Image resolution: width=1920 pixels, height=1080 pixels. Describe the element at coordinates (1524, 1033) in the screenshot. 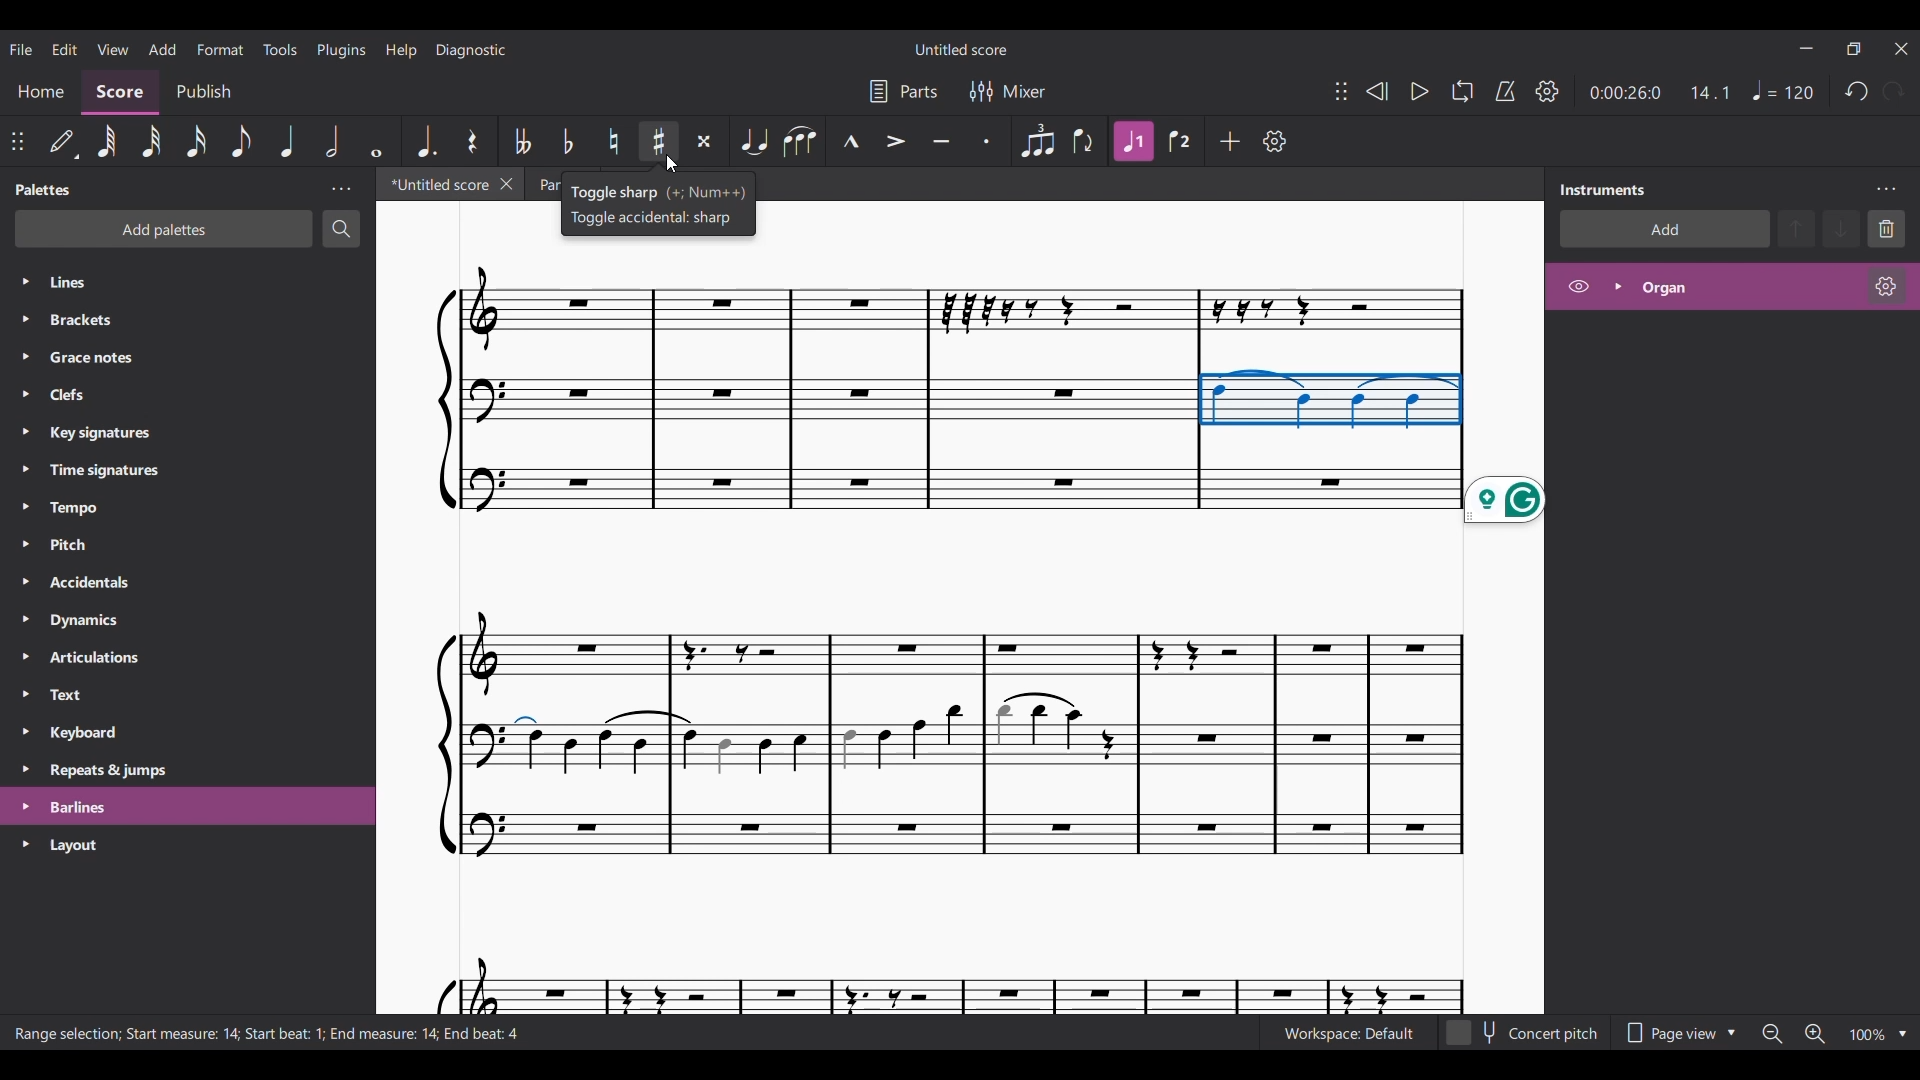

I see `Toggle Concert pitch` at that location.